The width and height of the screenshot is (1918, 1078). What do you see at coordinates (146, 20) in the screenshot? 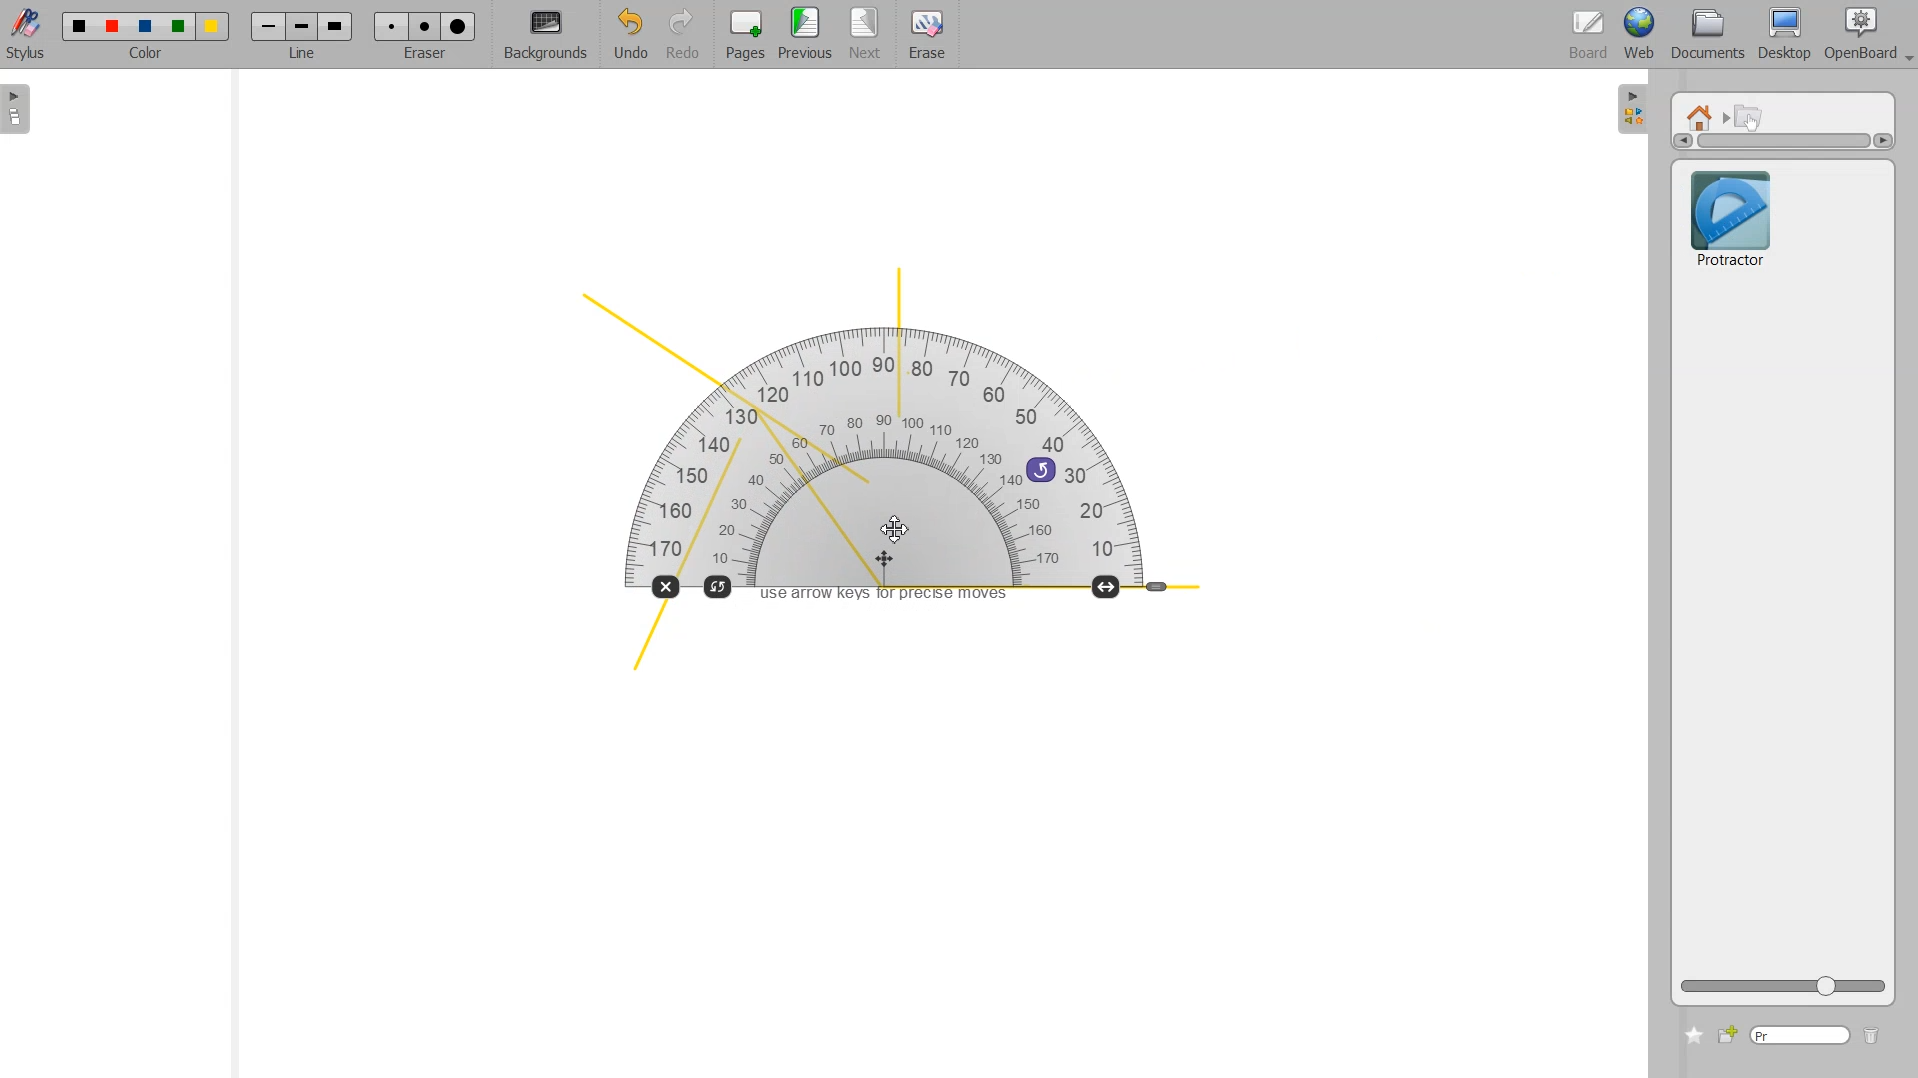
I see `Color` at bounding box center [146, 20].